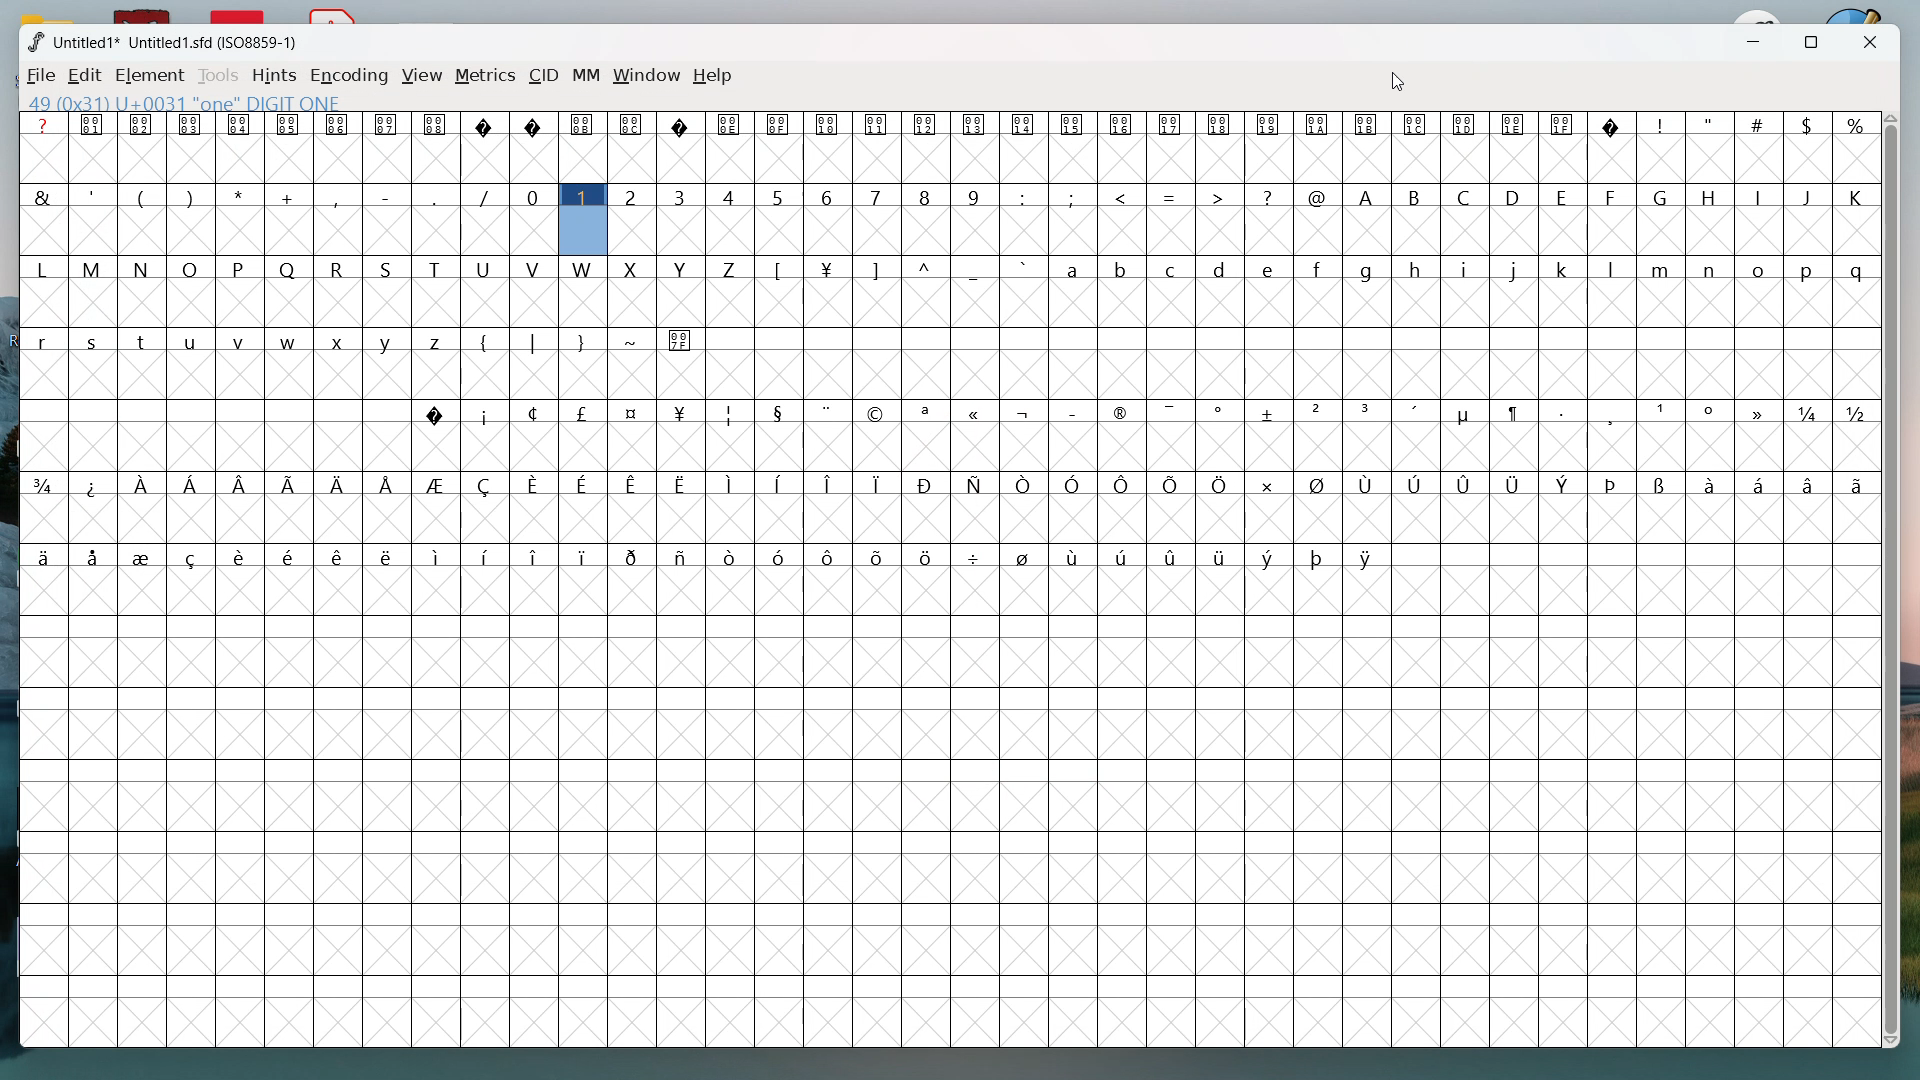 The width and height of the screenshot is (1920, 1080). What do you see at coordinates (44, 484) in the screenshot?
I see `symbol` at bounding box center [44, 484].